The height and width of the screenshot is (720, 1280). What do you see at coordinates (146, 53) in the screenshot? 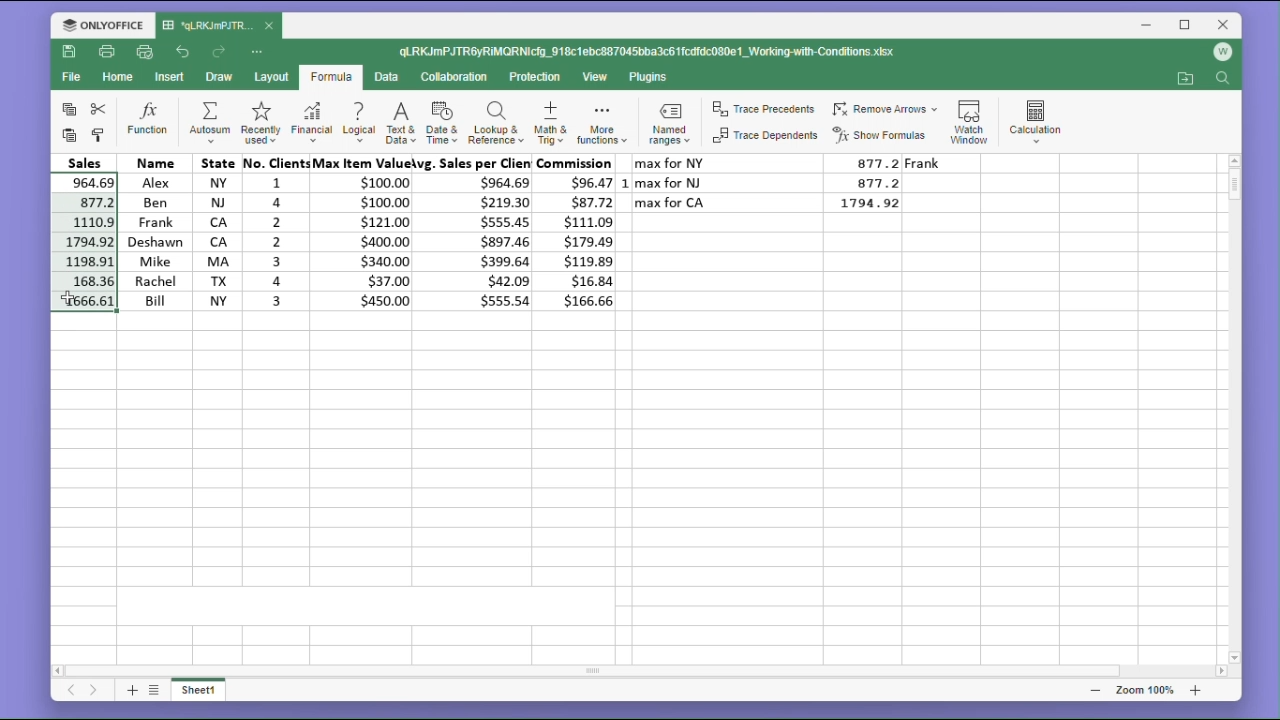
I see `quick print` at bounding box center [146, 53].